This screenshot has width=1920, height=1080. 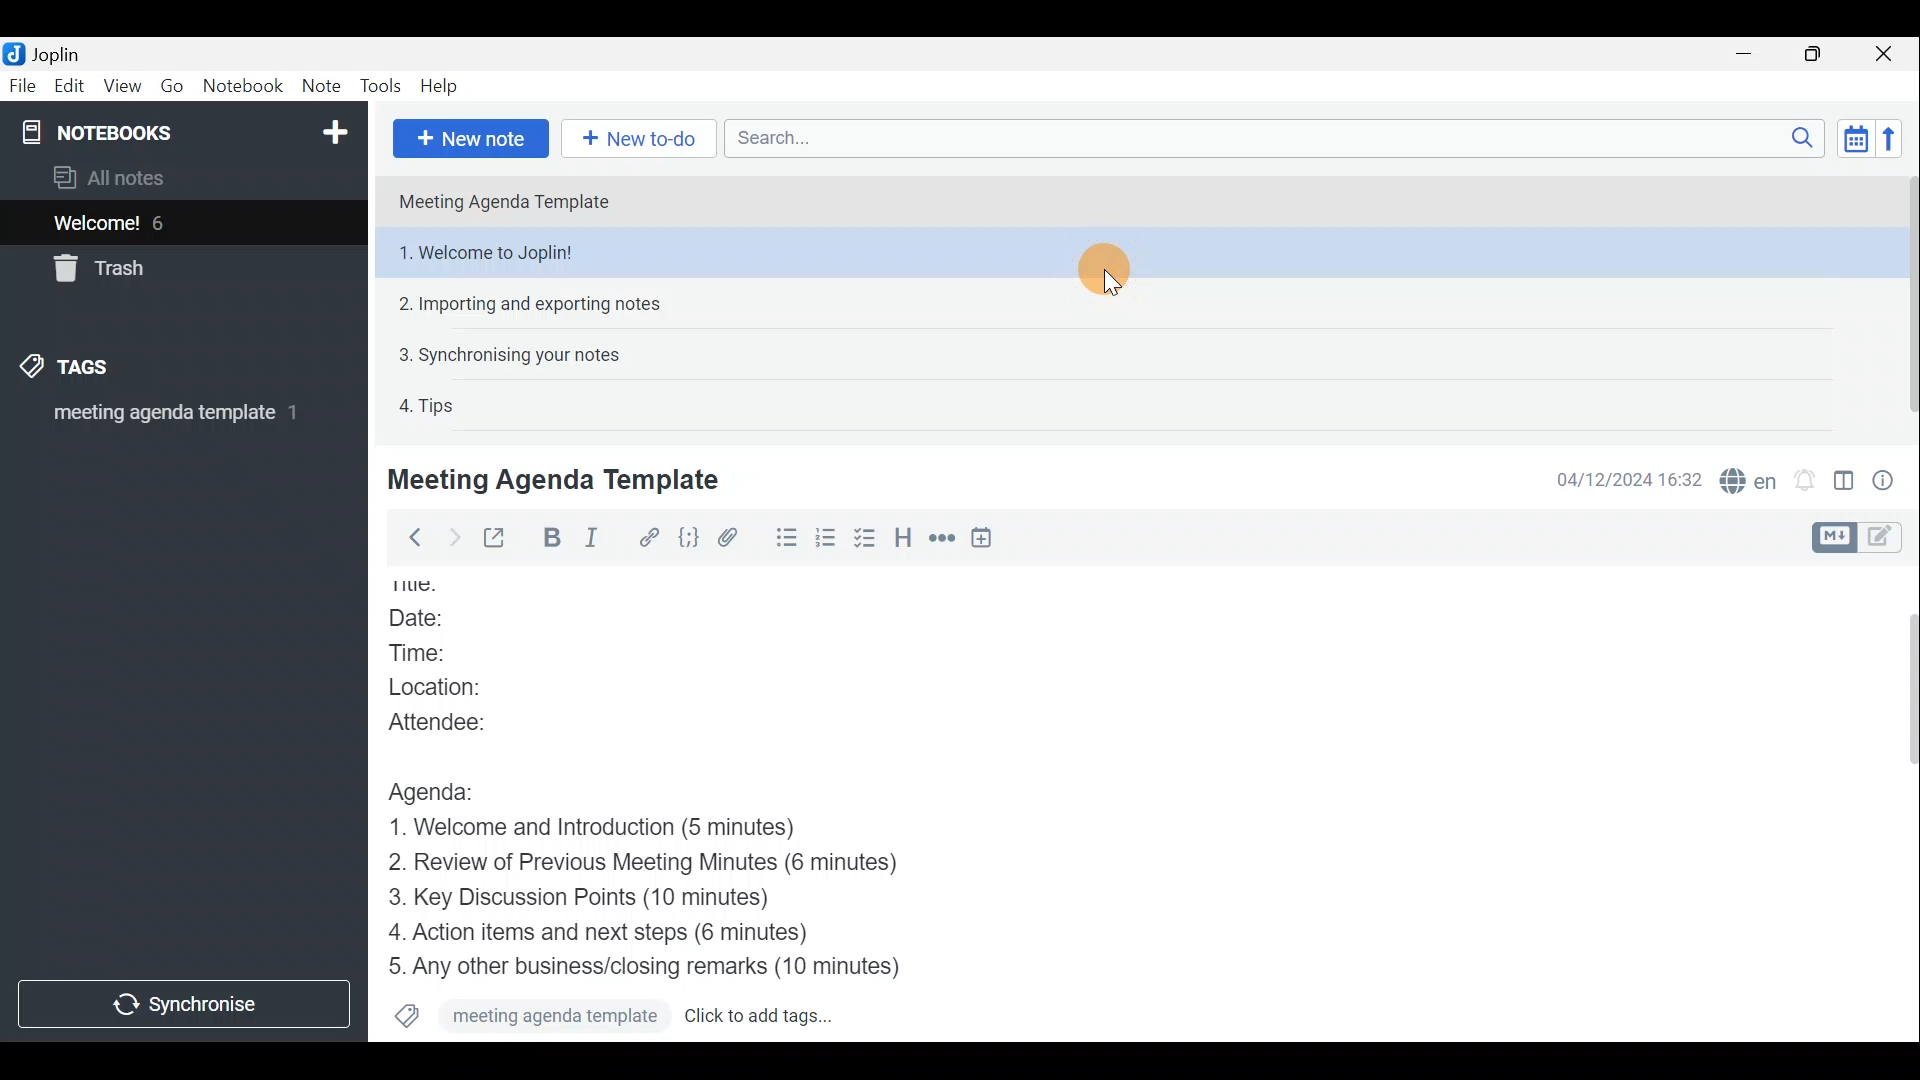 What do you see at coordinates (60, 364) in the screenshot?
I see `Tags` at bounding box center [60, 364].